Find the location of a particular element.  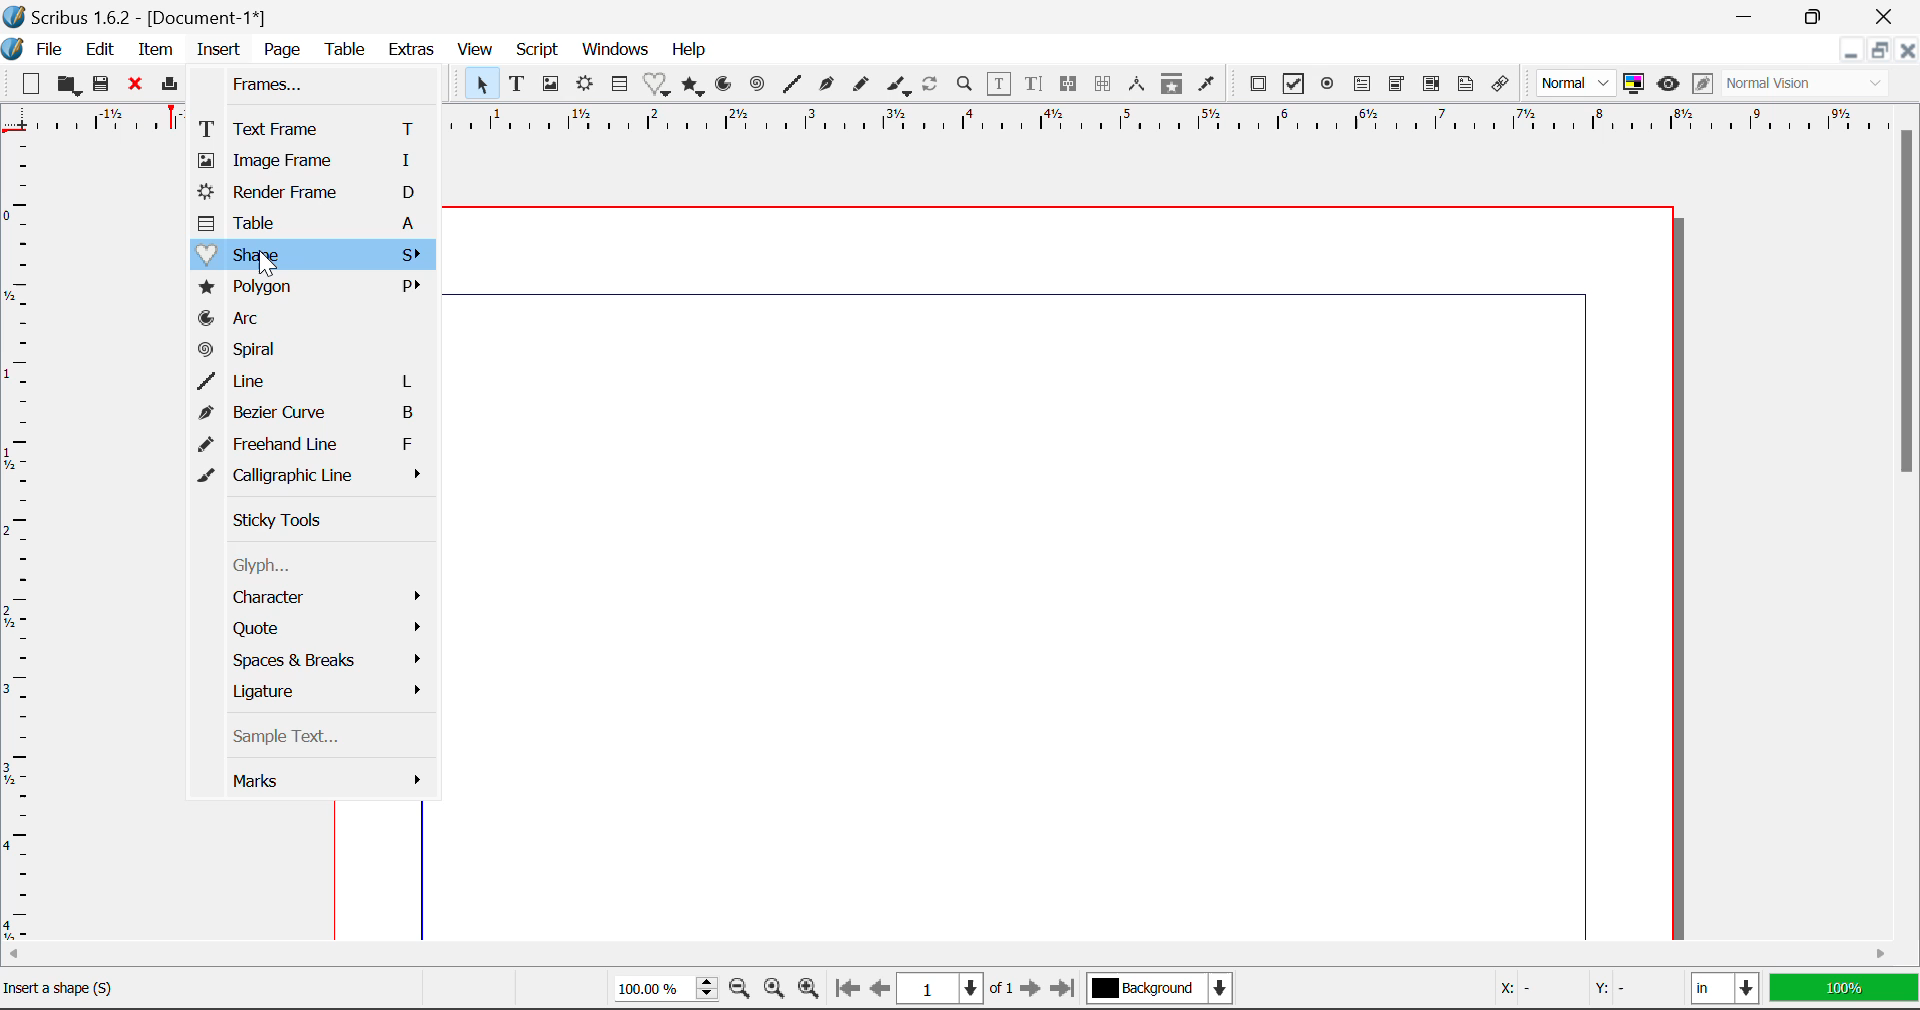

Freehand Curve is located at coordinates (863, 84).